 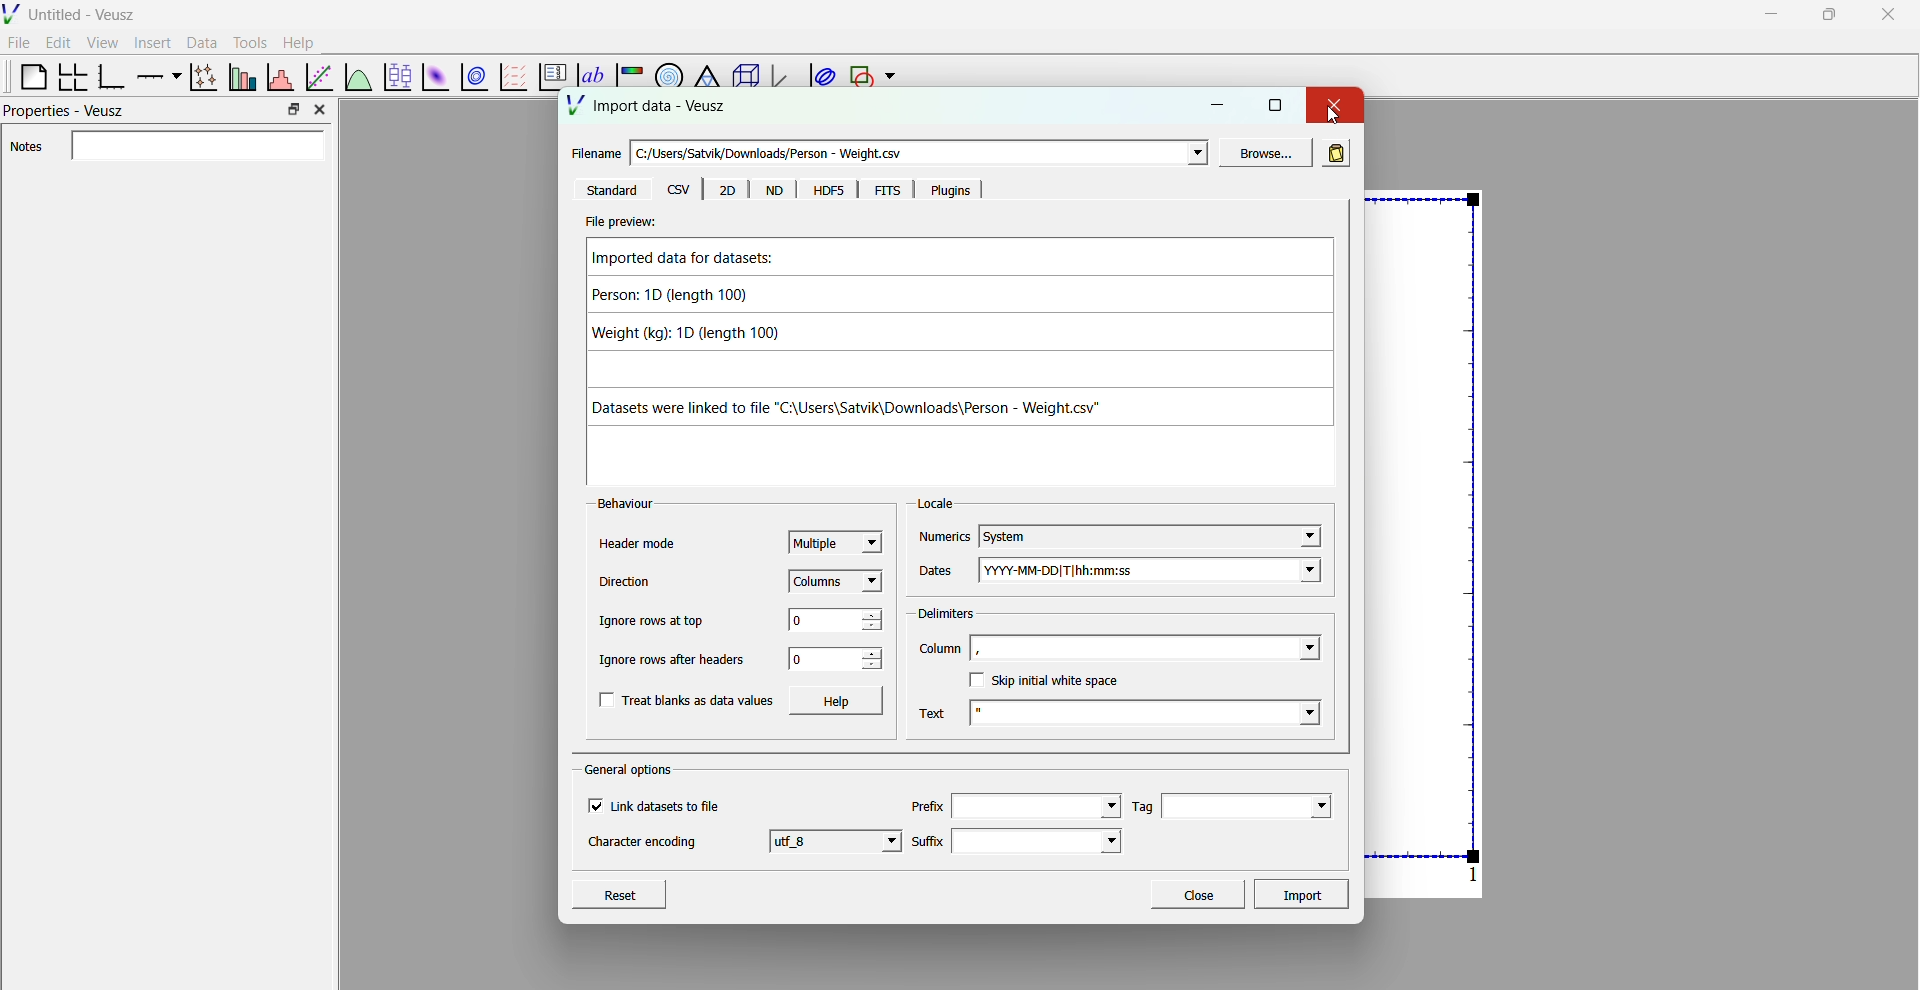 I want to click on Behaviour, so click(x=615, y=506).